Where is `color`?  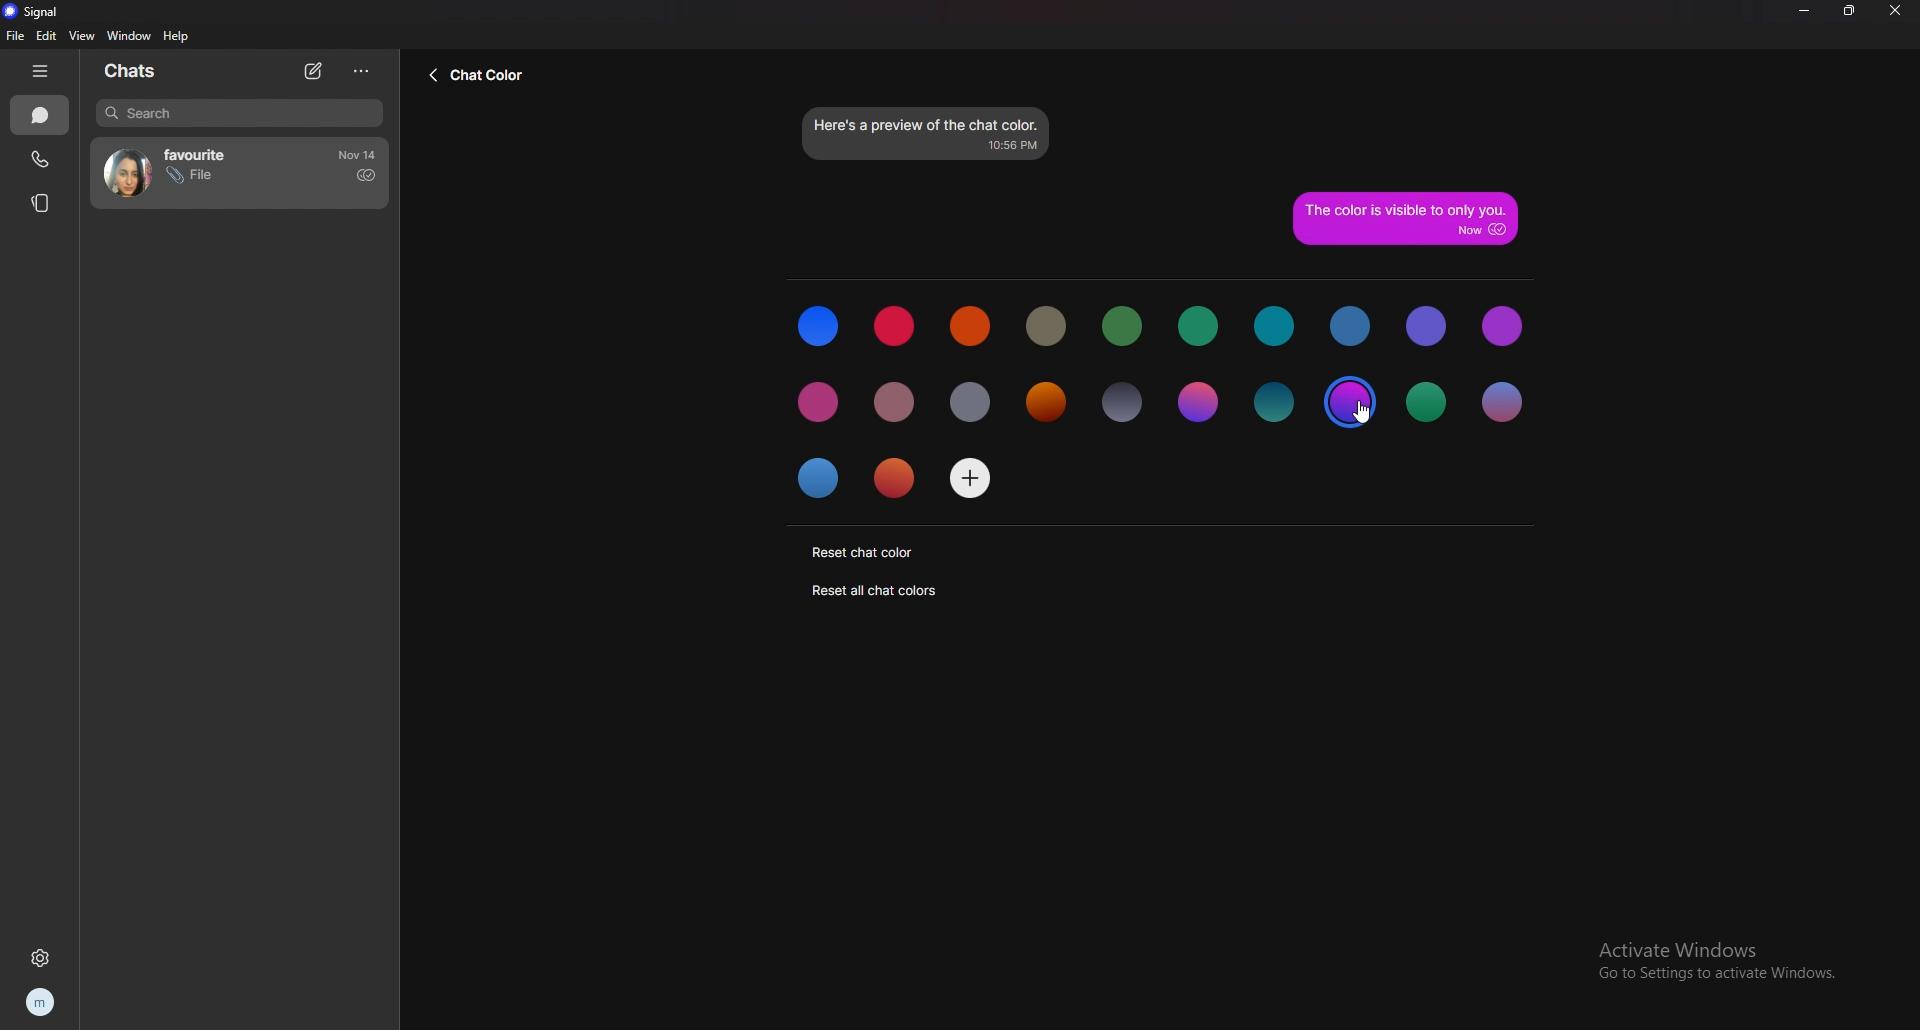 color is located at coordinates (1503, 325).